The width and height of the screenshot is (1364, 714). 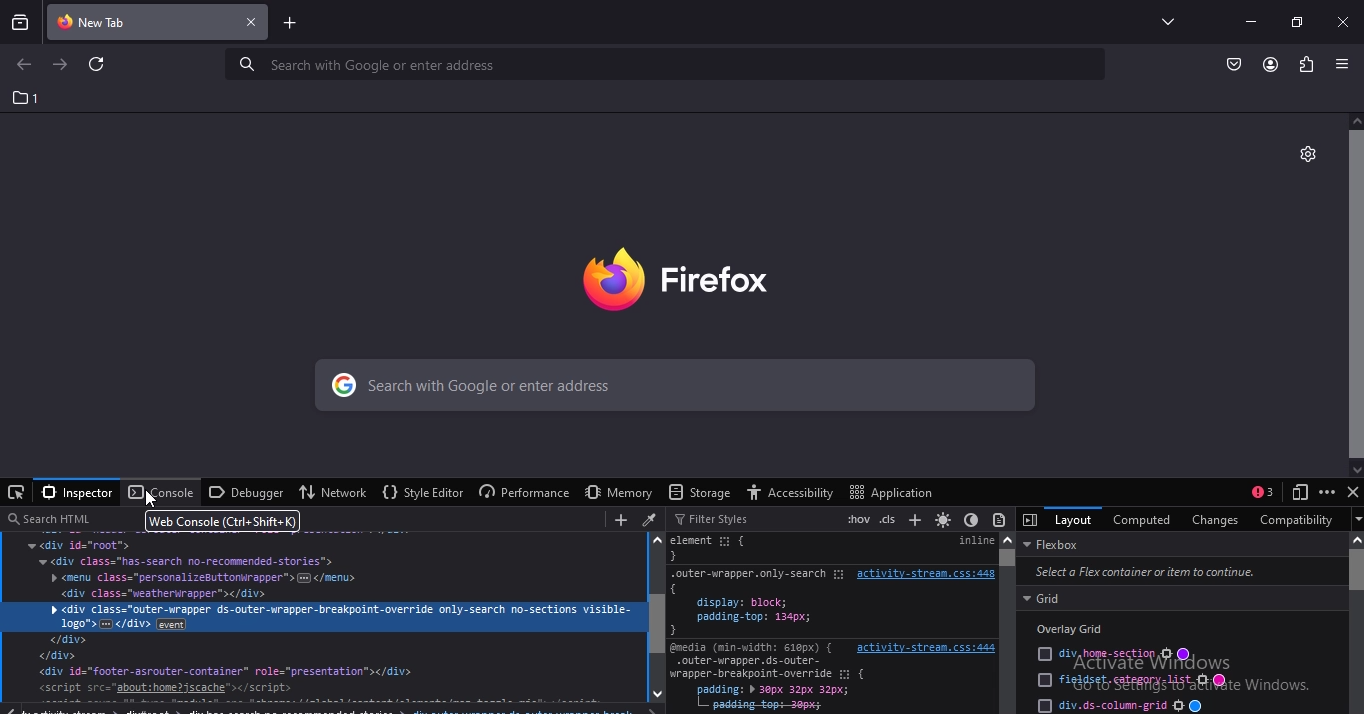 What do you see at coordinates (972, 520) in the screenshot?
I see `toggle dark color scheme simulation for the page` at bounding box center [972, 520].